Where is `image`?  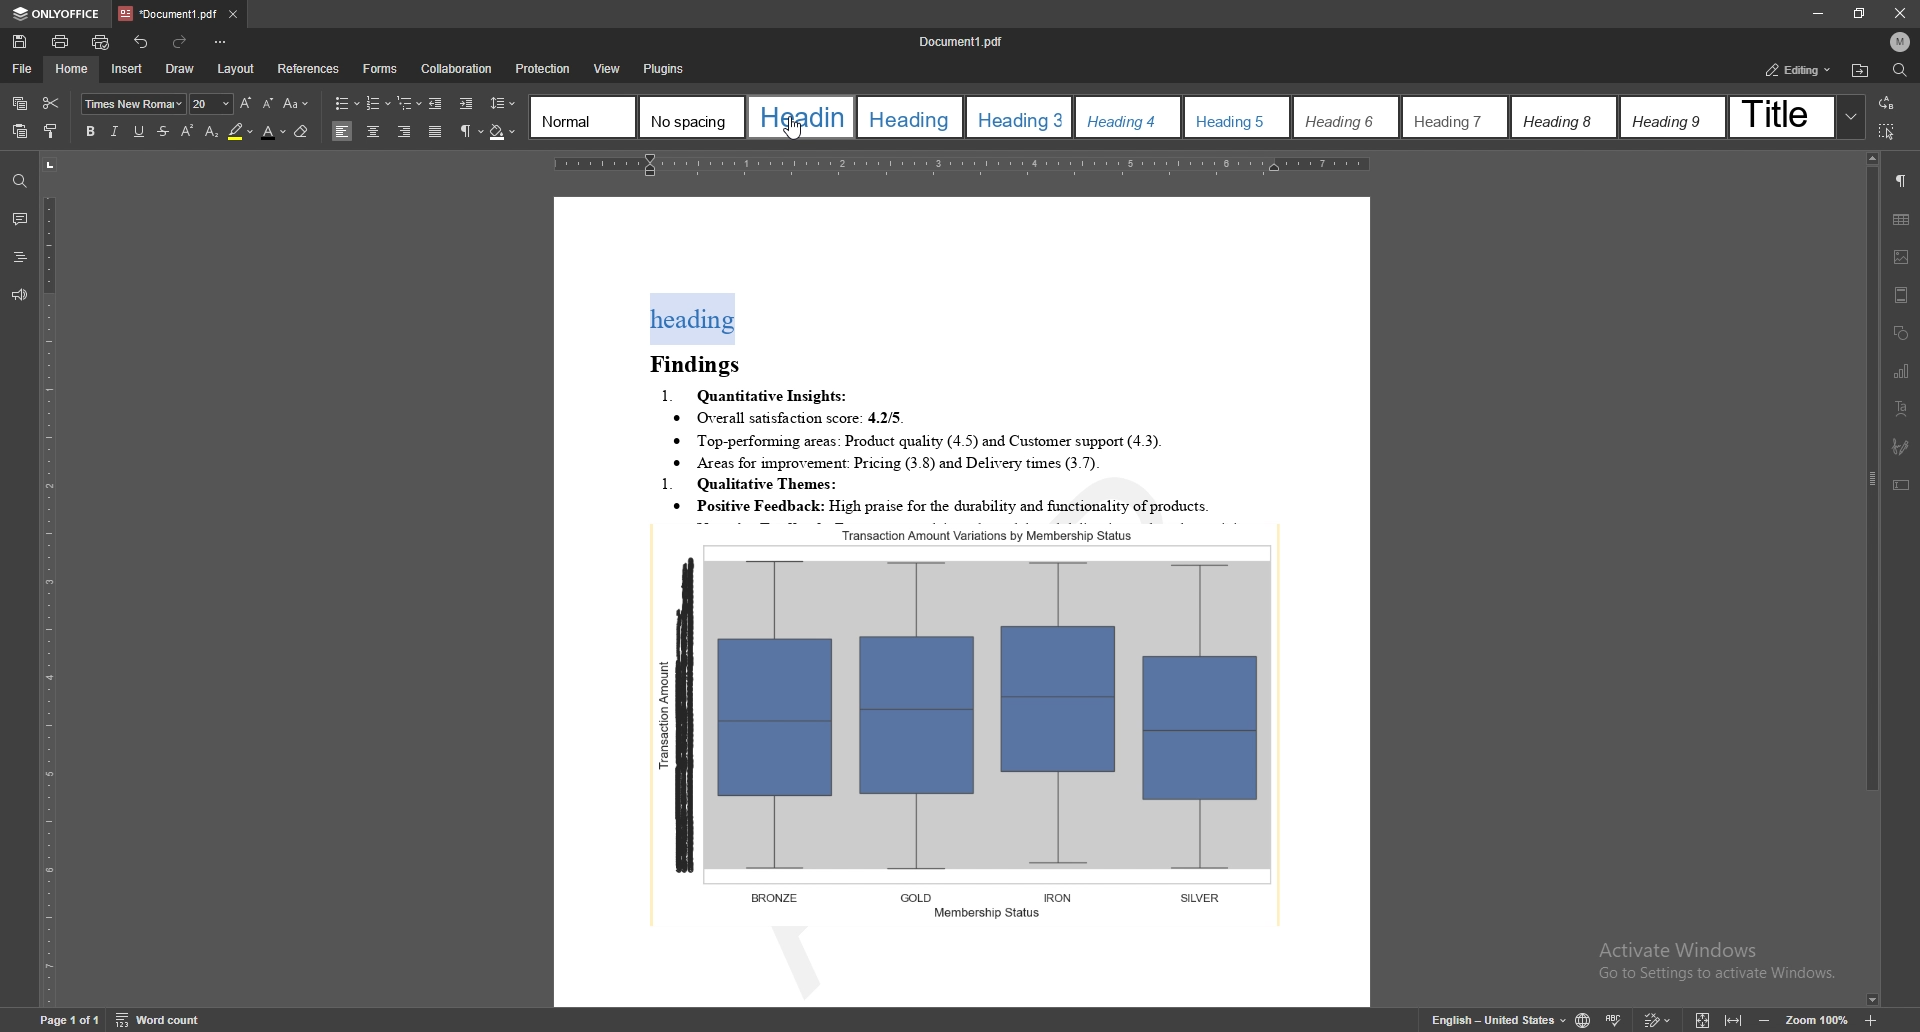 image is located at coordinates (1901, 257).